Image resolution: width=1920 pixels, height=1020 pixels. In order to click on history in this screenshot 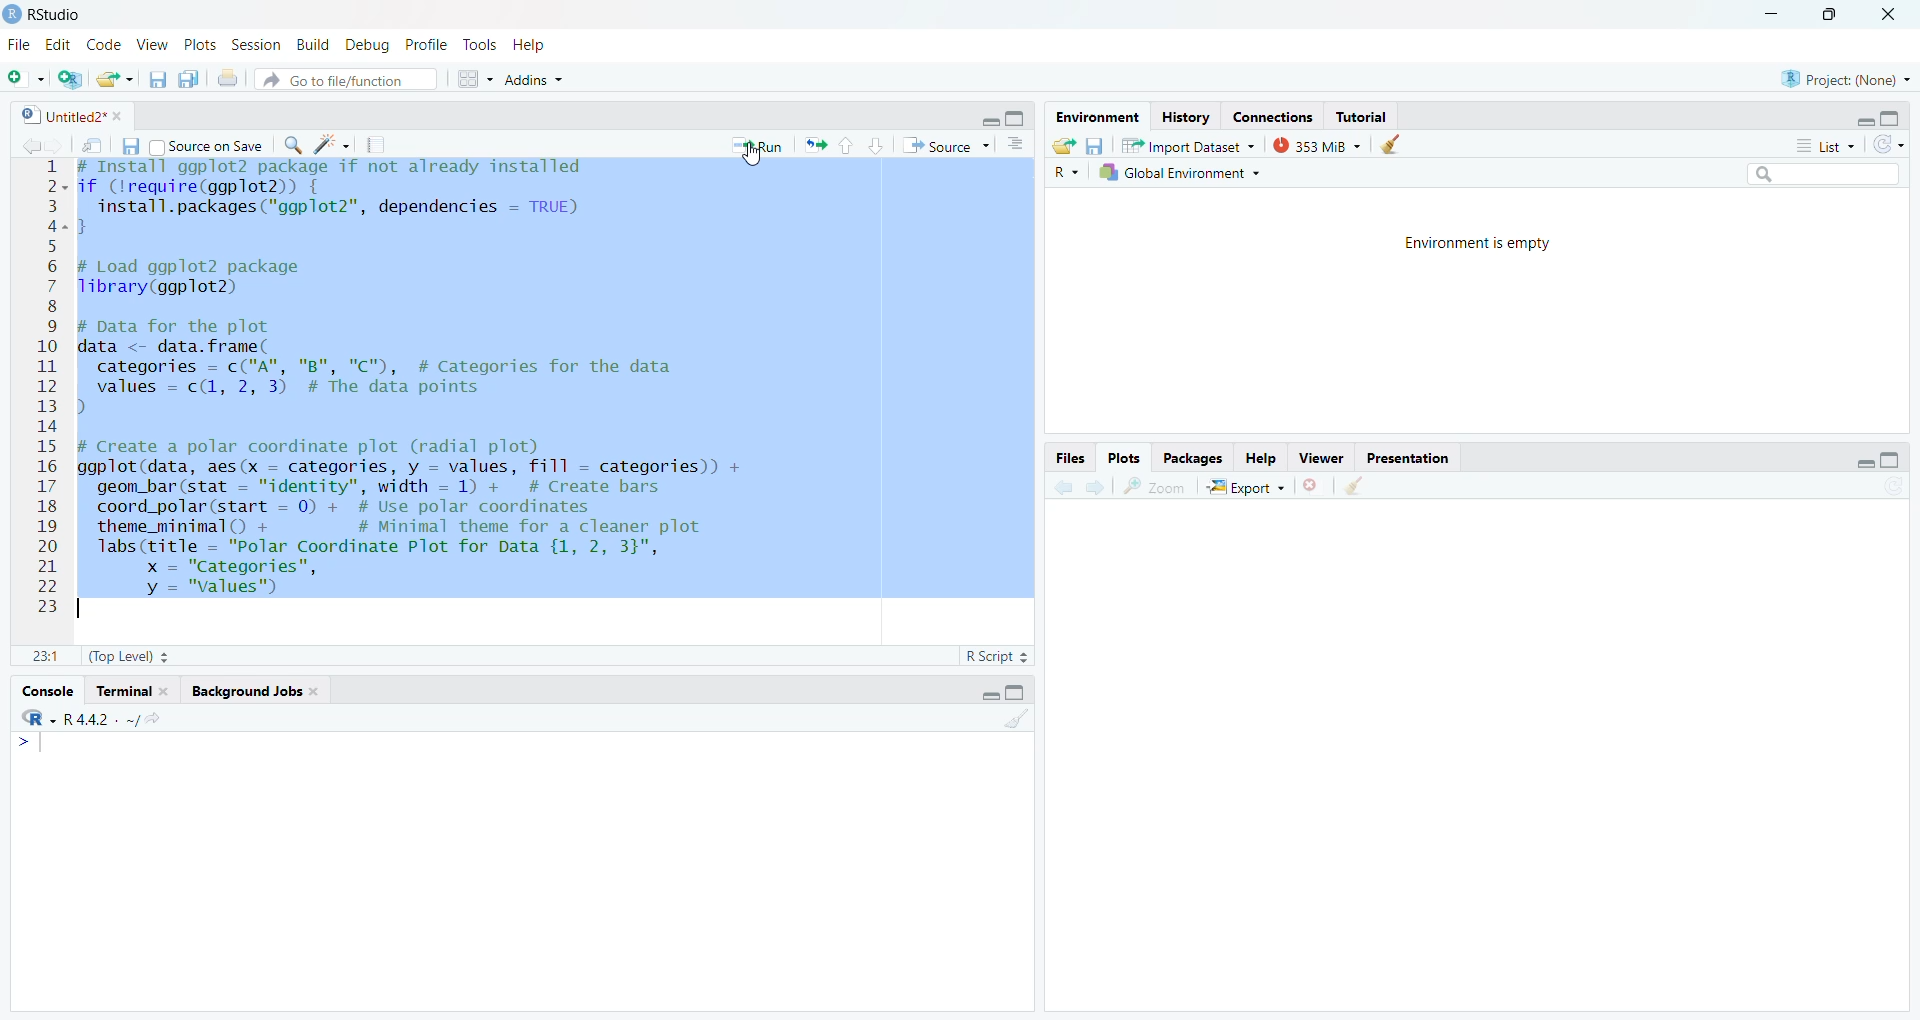, I will do `click(1186, 116)`.